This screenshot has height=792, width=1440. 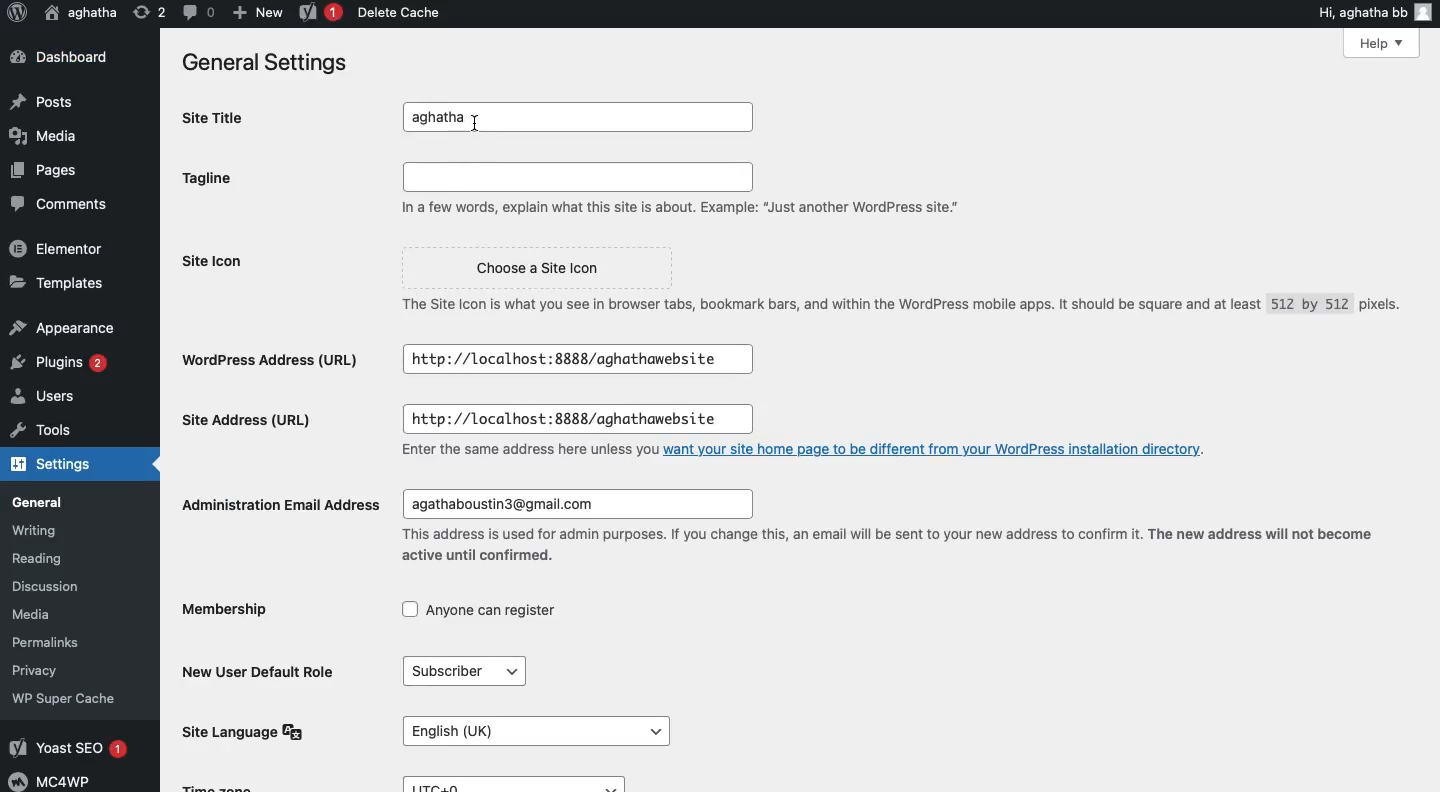 What do you see at coordinates (78, 14) in the screenshot?
I see `aghatha` at bounding box center [78, 14].